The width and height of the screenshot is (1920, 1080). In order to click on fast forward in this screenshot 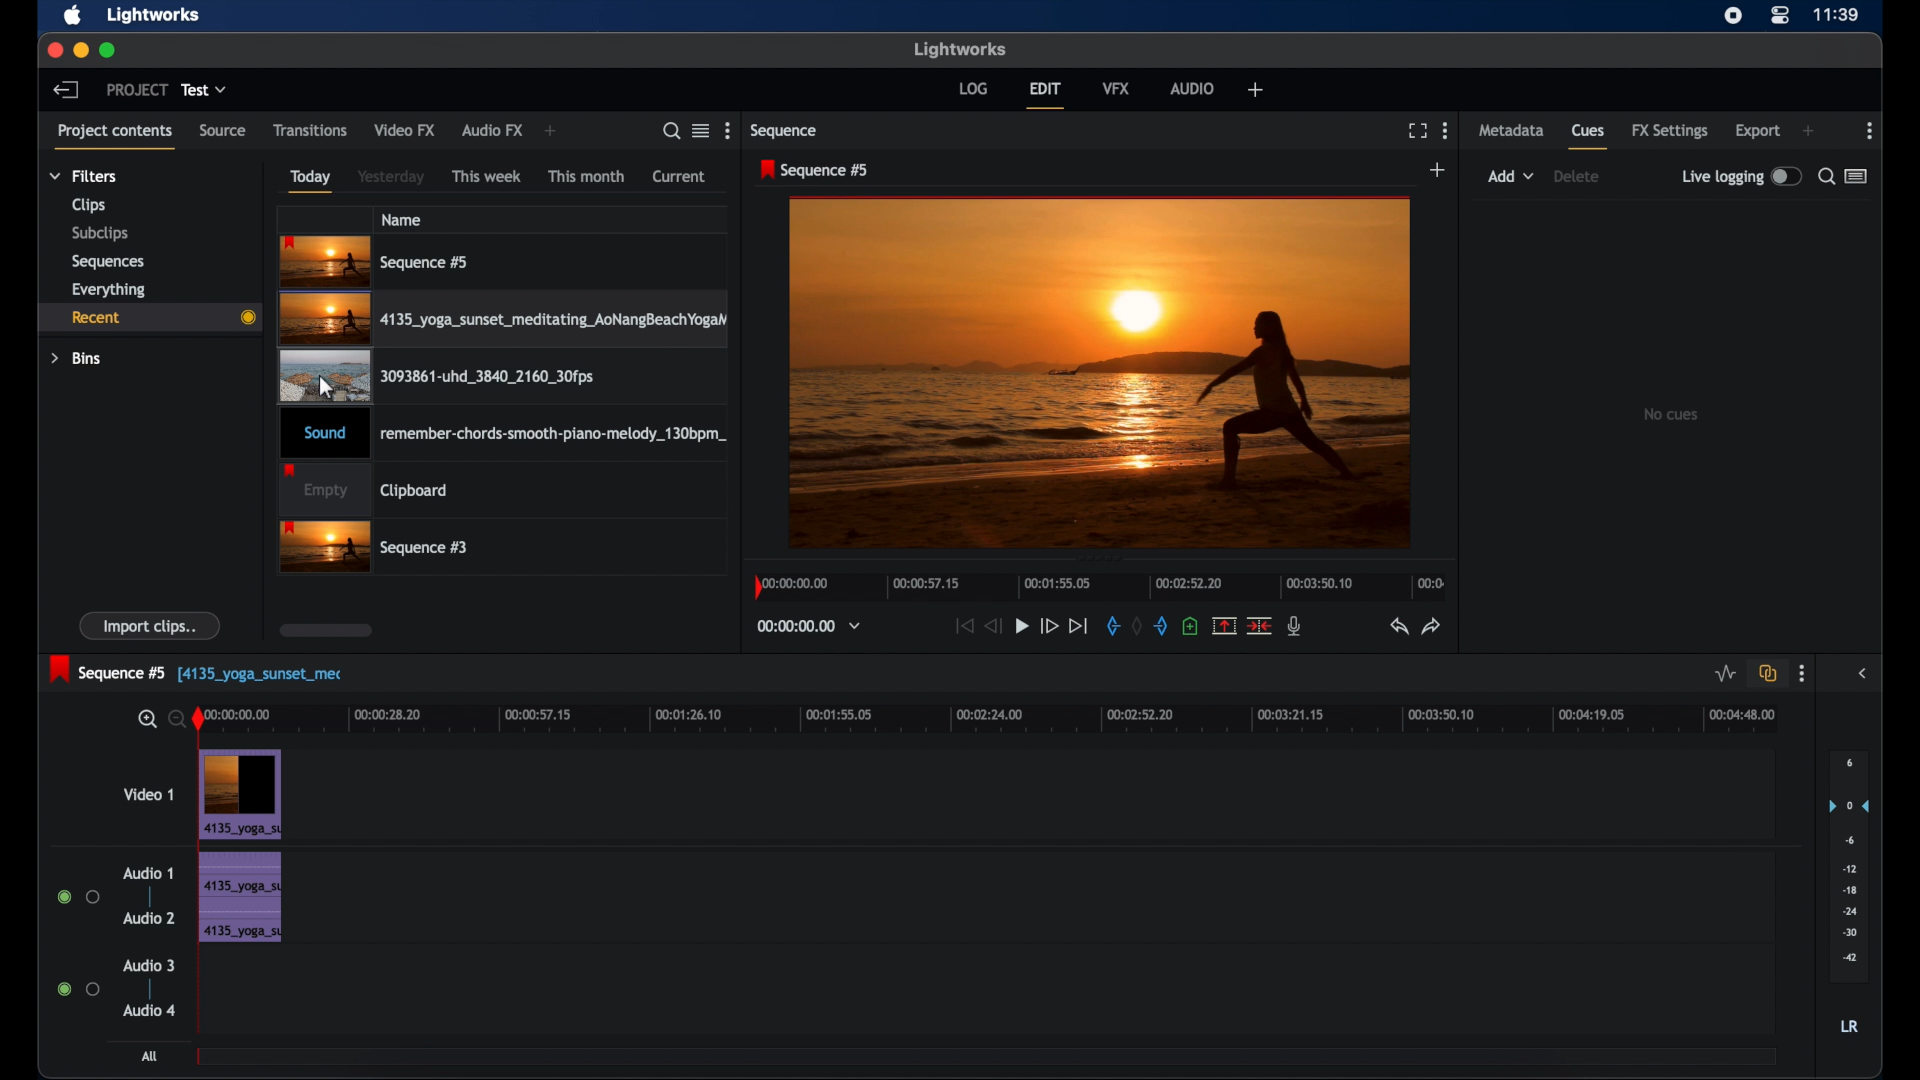, I will do `click(1048, 626)`.